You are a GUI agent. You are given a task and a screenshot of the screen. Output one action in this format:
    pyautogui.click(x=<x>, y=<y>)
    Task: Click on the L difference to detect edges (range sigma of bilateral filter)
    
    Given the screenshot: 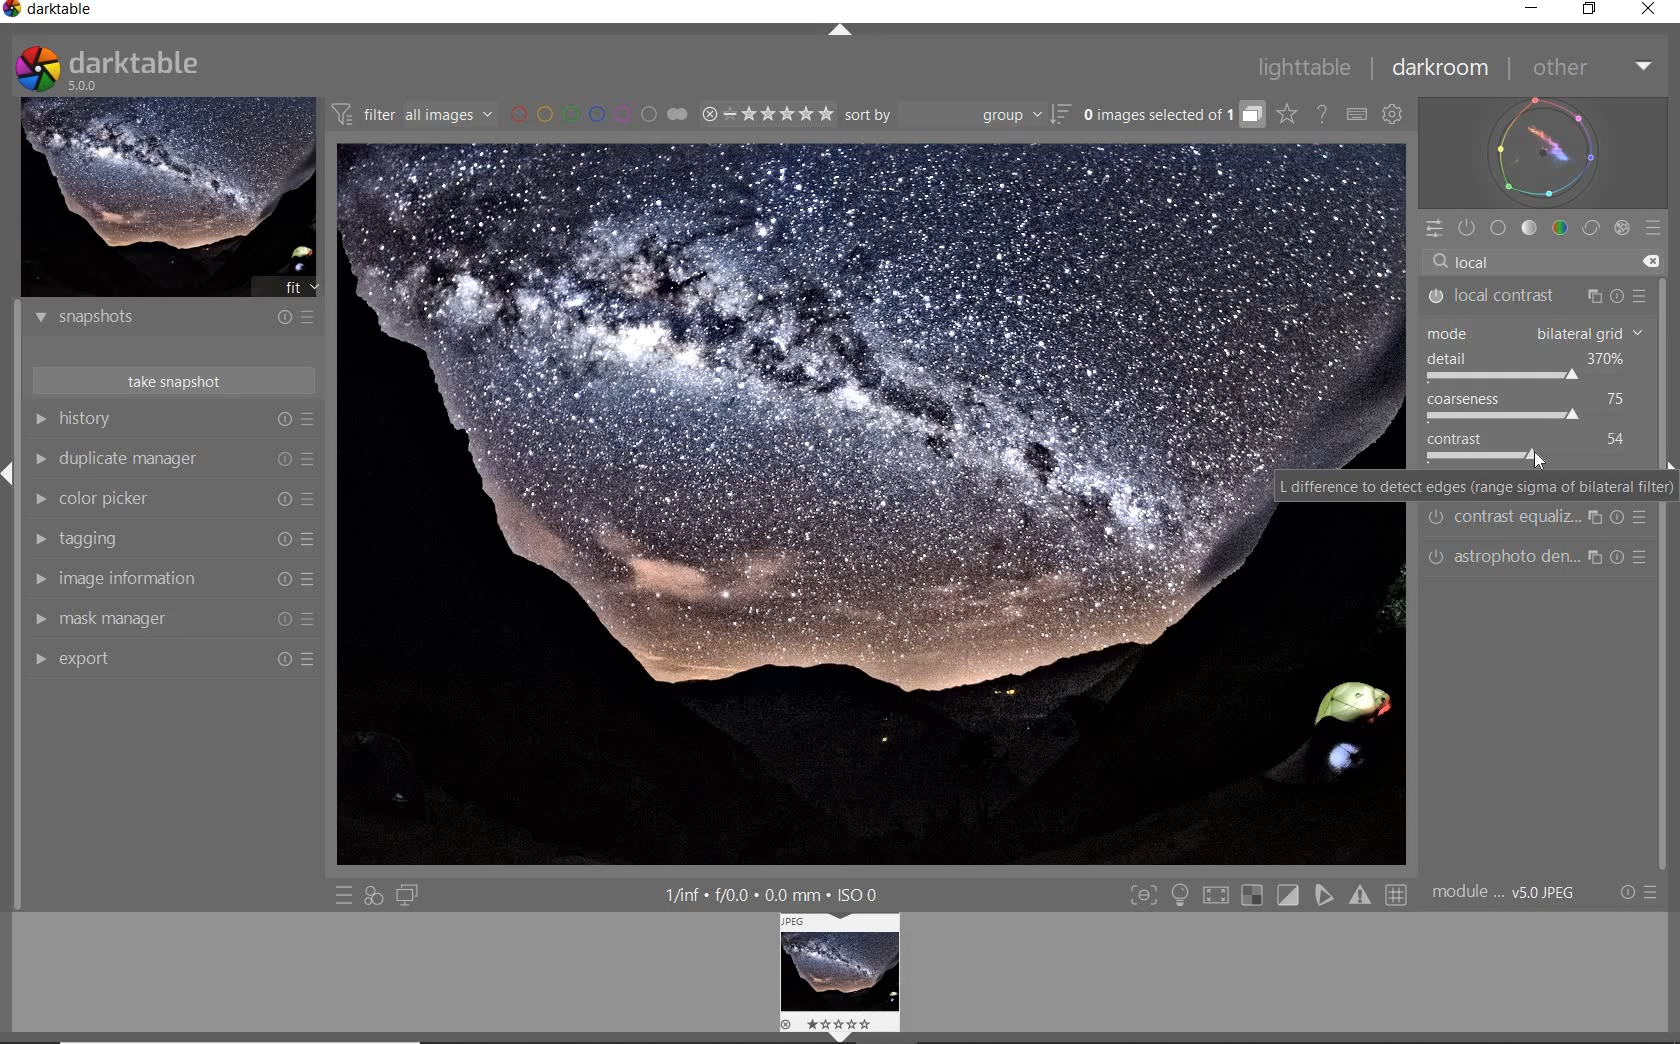 What is the action you would take?
    pyautogui.click(x=1475, y=484)
    